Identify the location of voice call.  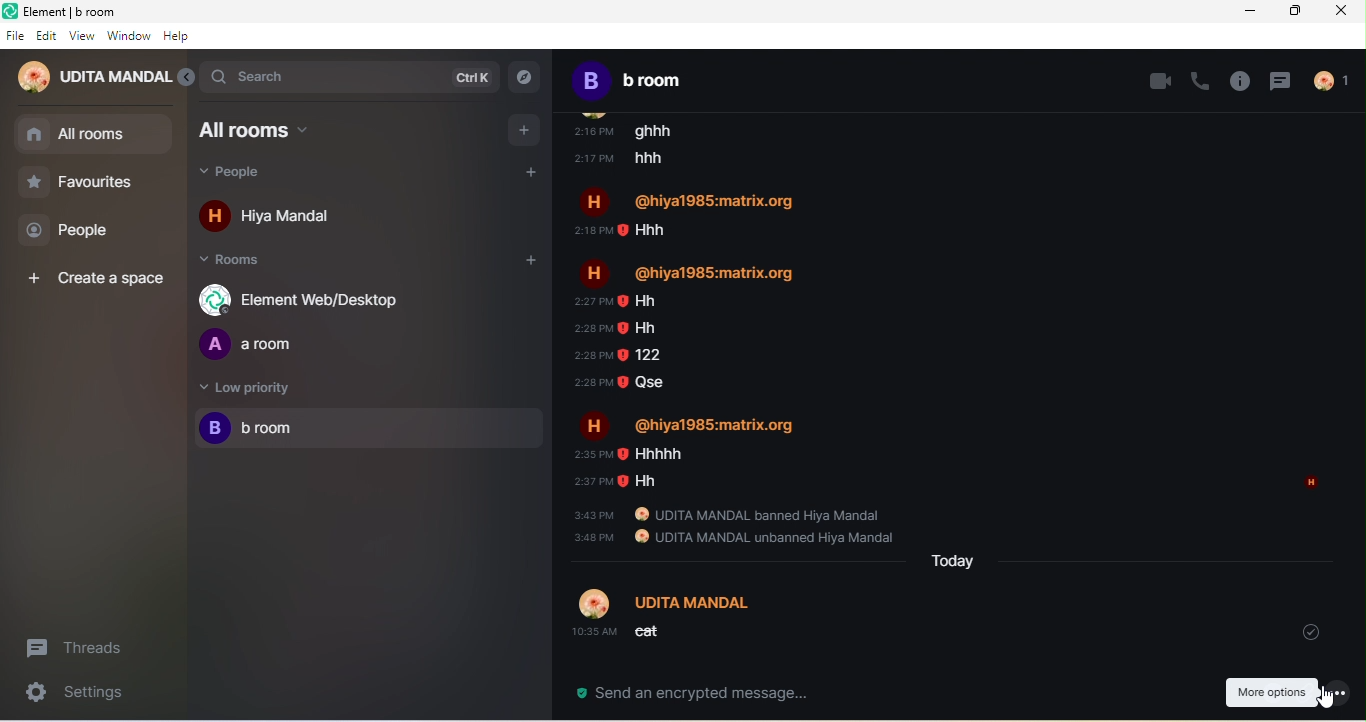
(1203, 79).